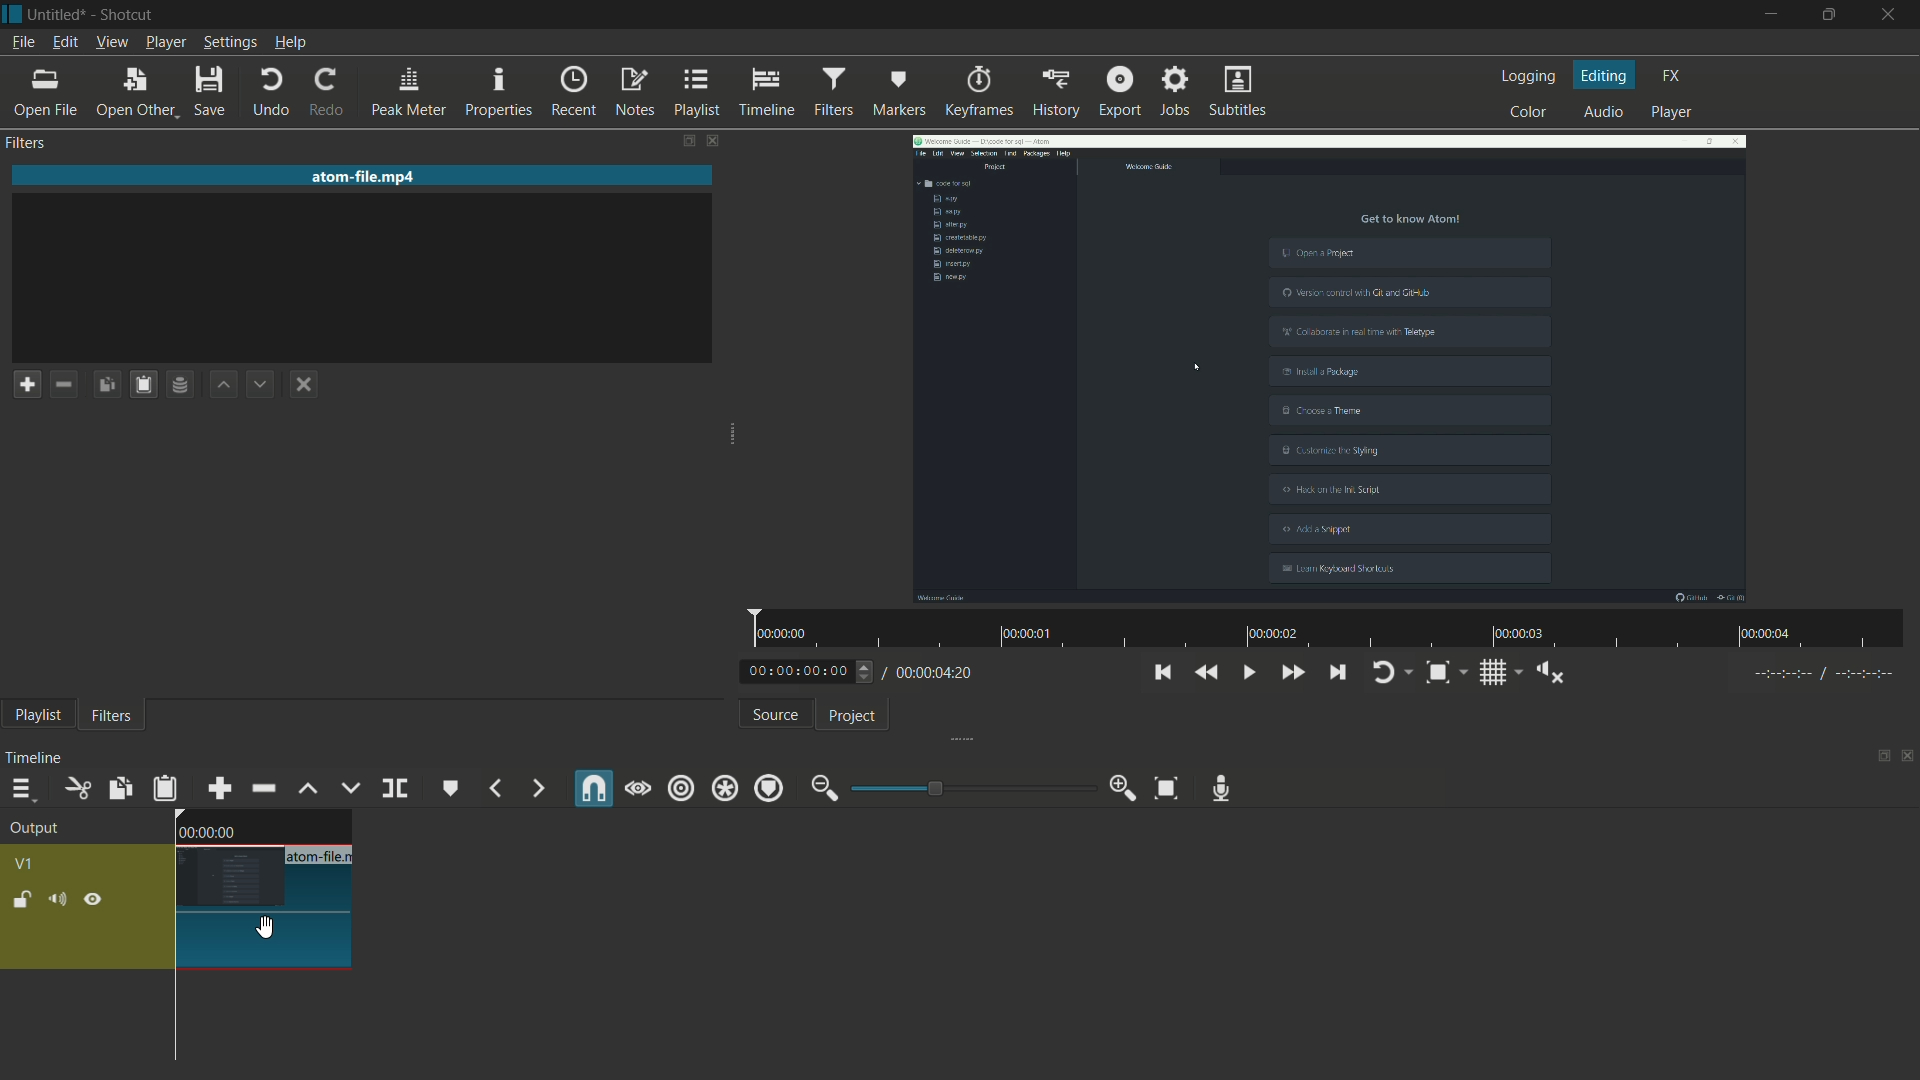 The height and width of the screenshot is (1080, 1920). Describe the element at coordinates (94, 901) in the screenshot. I see `hide/show` at that location.